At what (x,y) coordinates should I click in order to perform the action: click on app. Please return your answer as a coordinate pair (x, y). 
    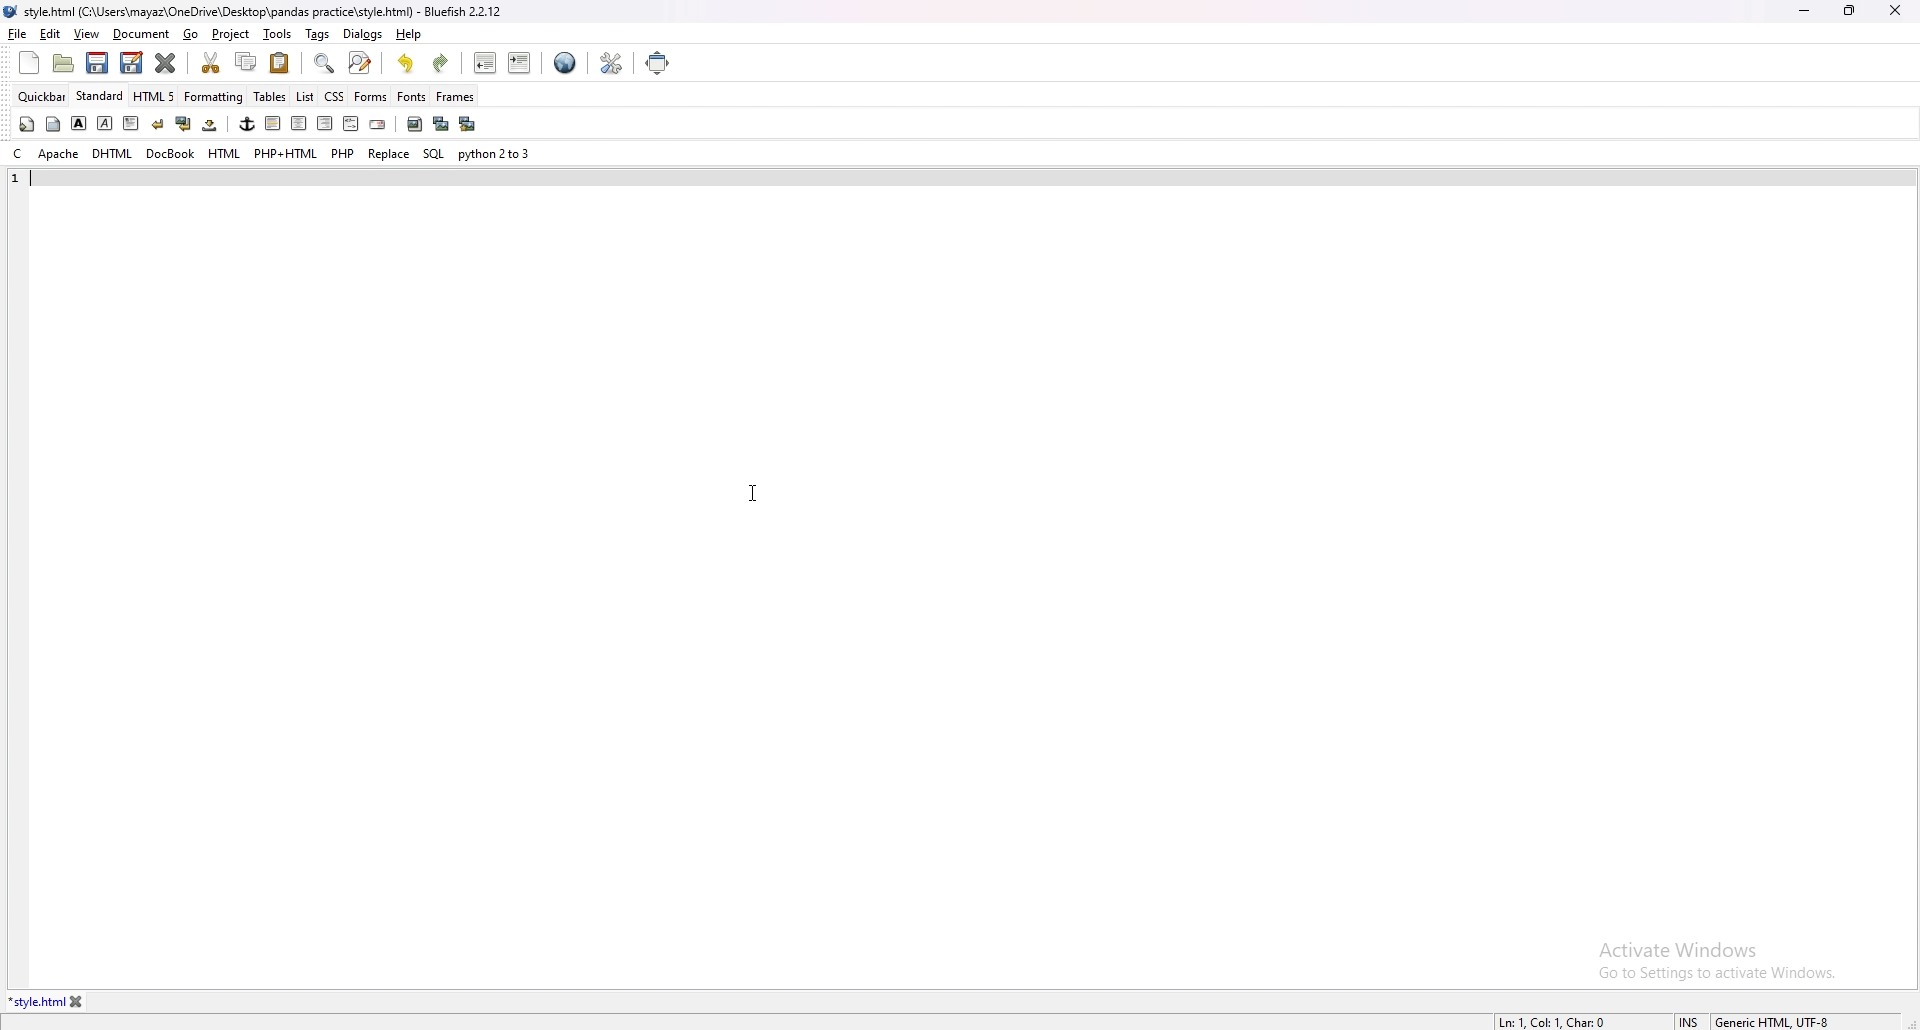
    Looking at the image, I should click on (259, 10).